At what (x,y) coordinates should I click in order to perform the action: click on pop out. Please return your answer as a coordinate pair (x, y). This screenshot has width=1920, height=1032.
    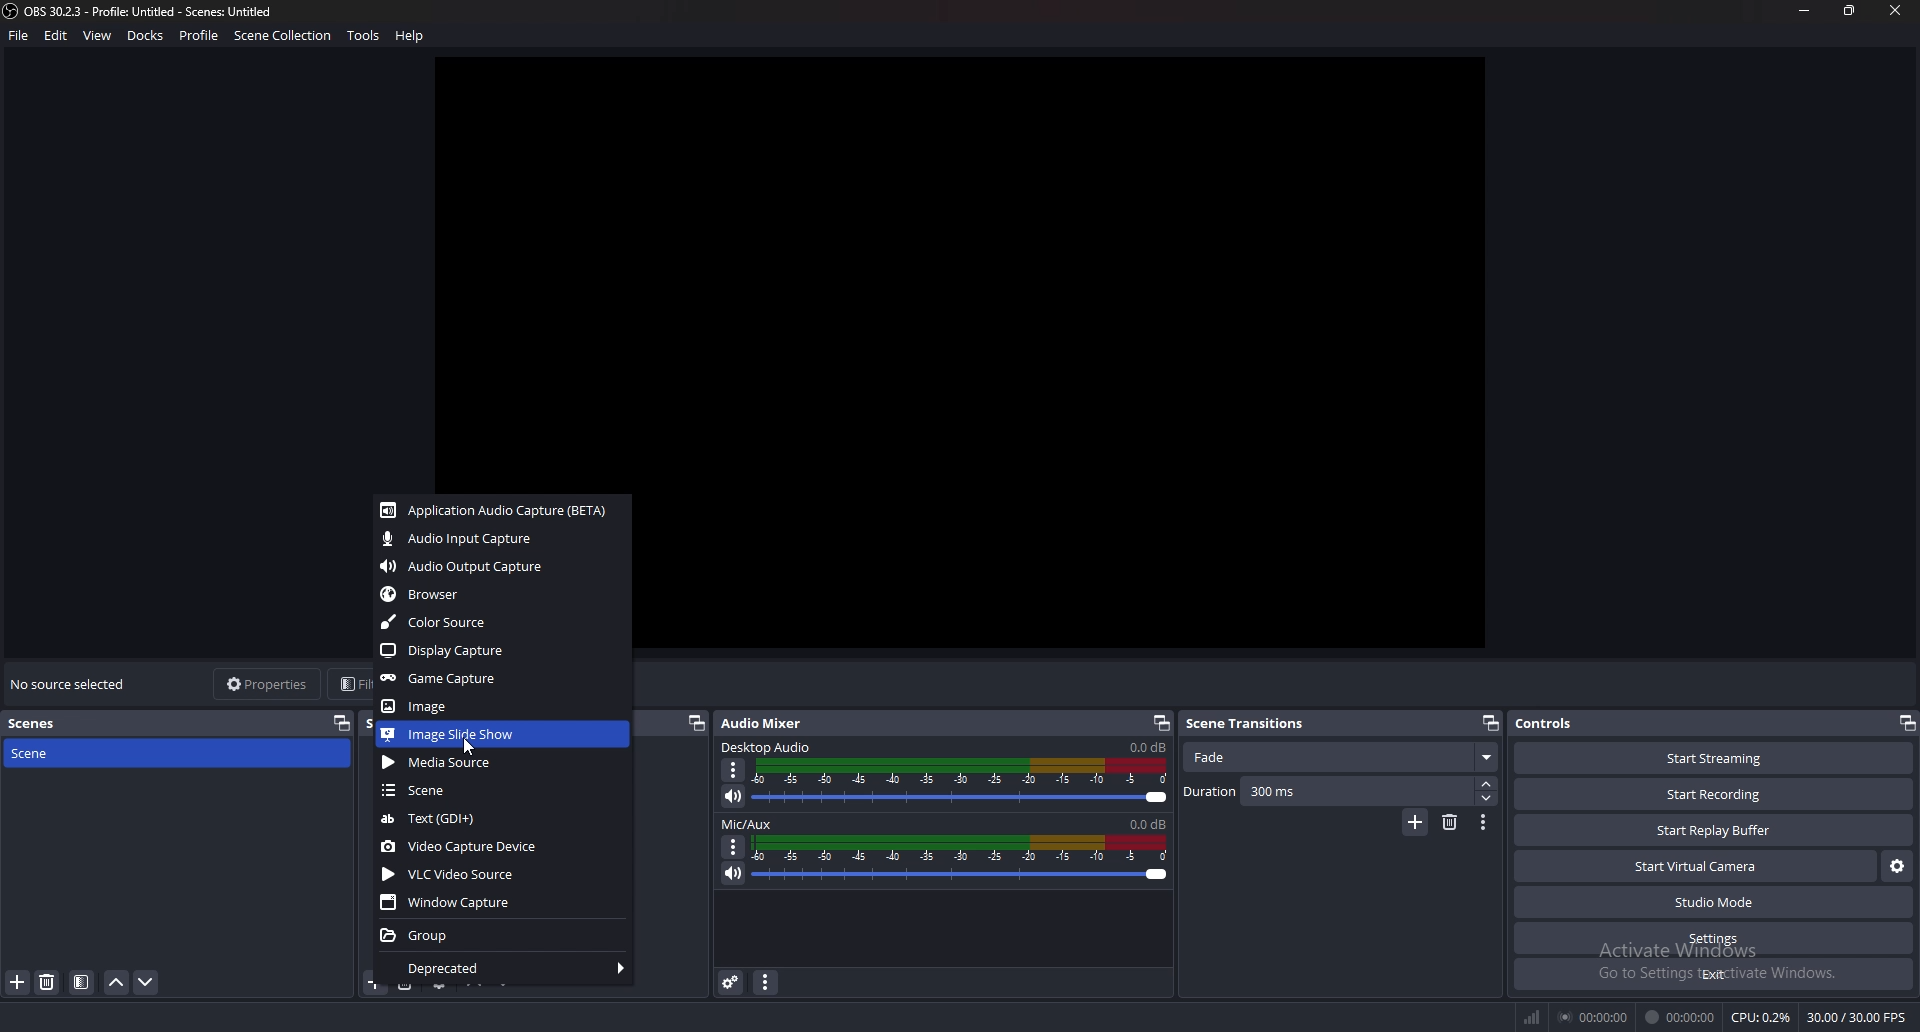
    Looking at the image, I should click on (1158, 724).